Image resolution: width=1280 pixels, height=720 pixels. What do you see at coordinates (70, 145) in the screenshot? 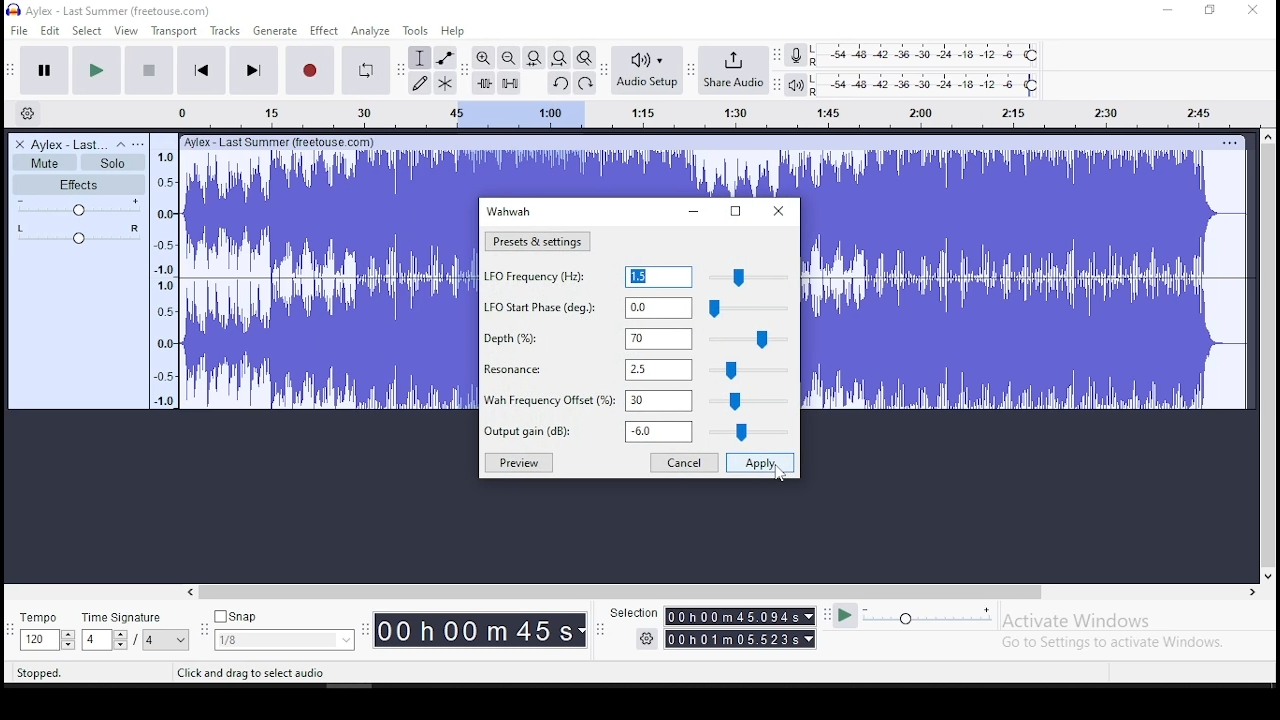
I see `audio` at bounding box center [70, 145].